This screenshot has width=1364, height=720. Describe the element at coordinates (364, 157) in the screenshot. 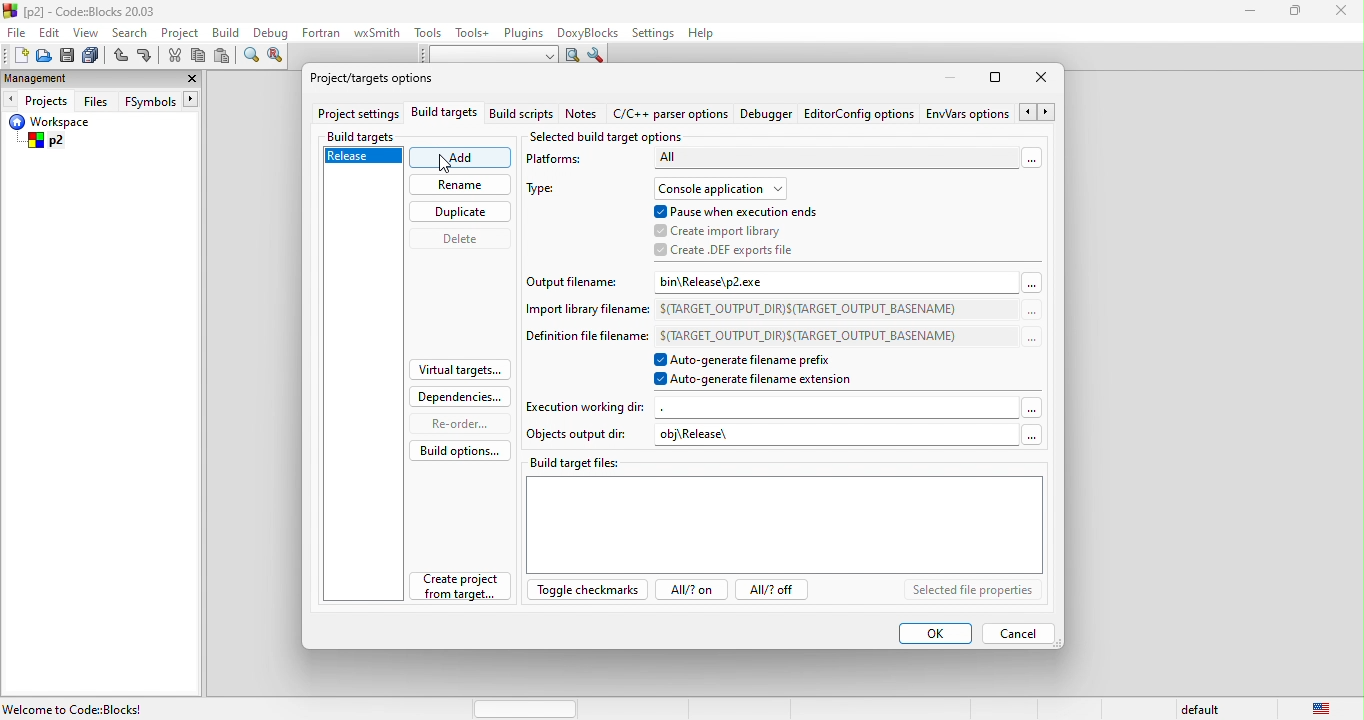

I see `release` at that location.